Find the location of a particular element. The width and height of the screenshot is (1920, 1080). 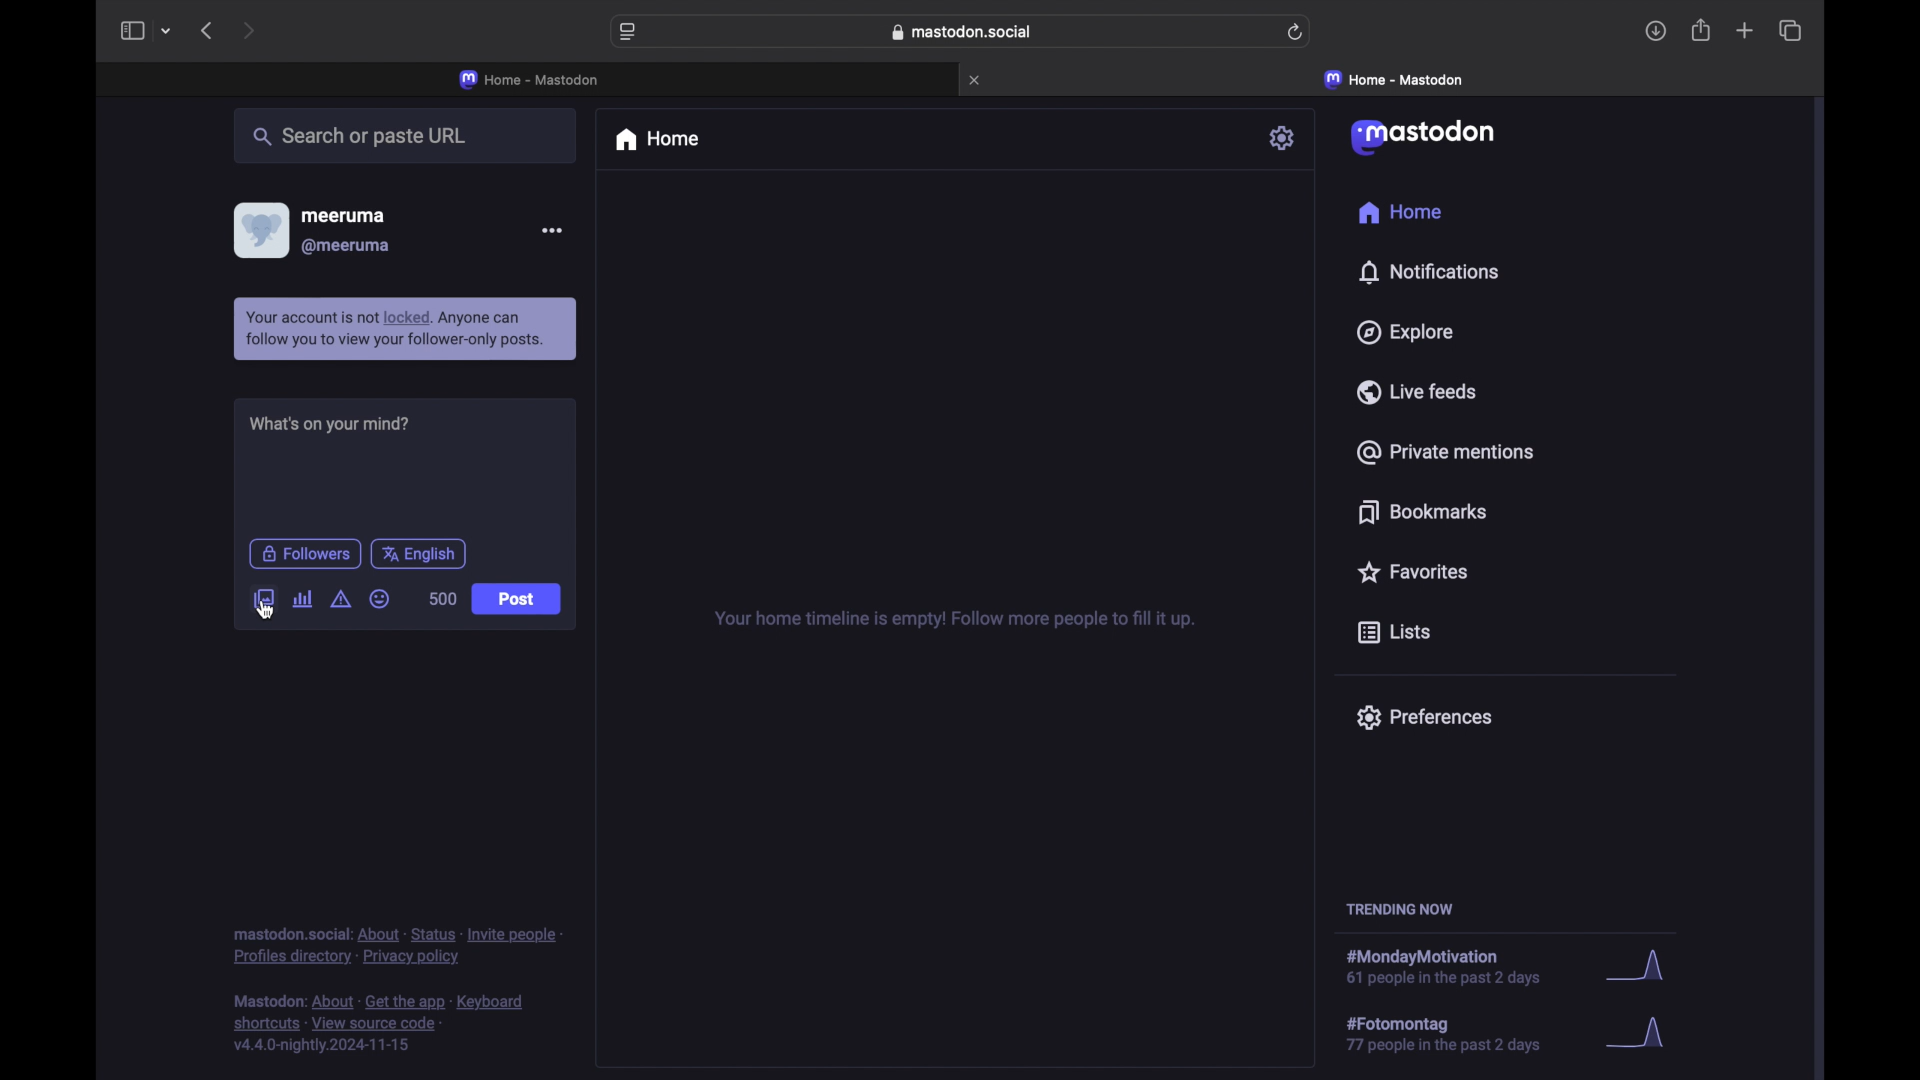

hashtag trend is located at coordinates (1458, 963).